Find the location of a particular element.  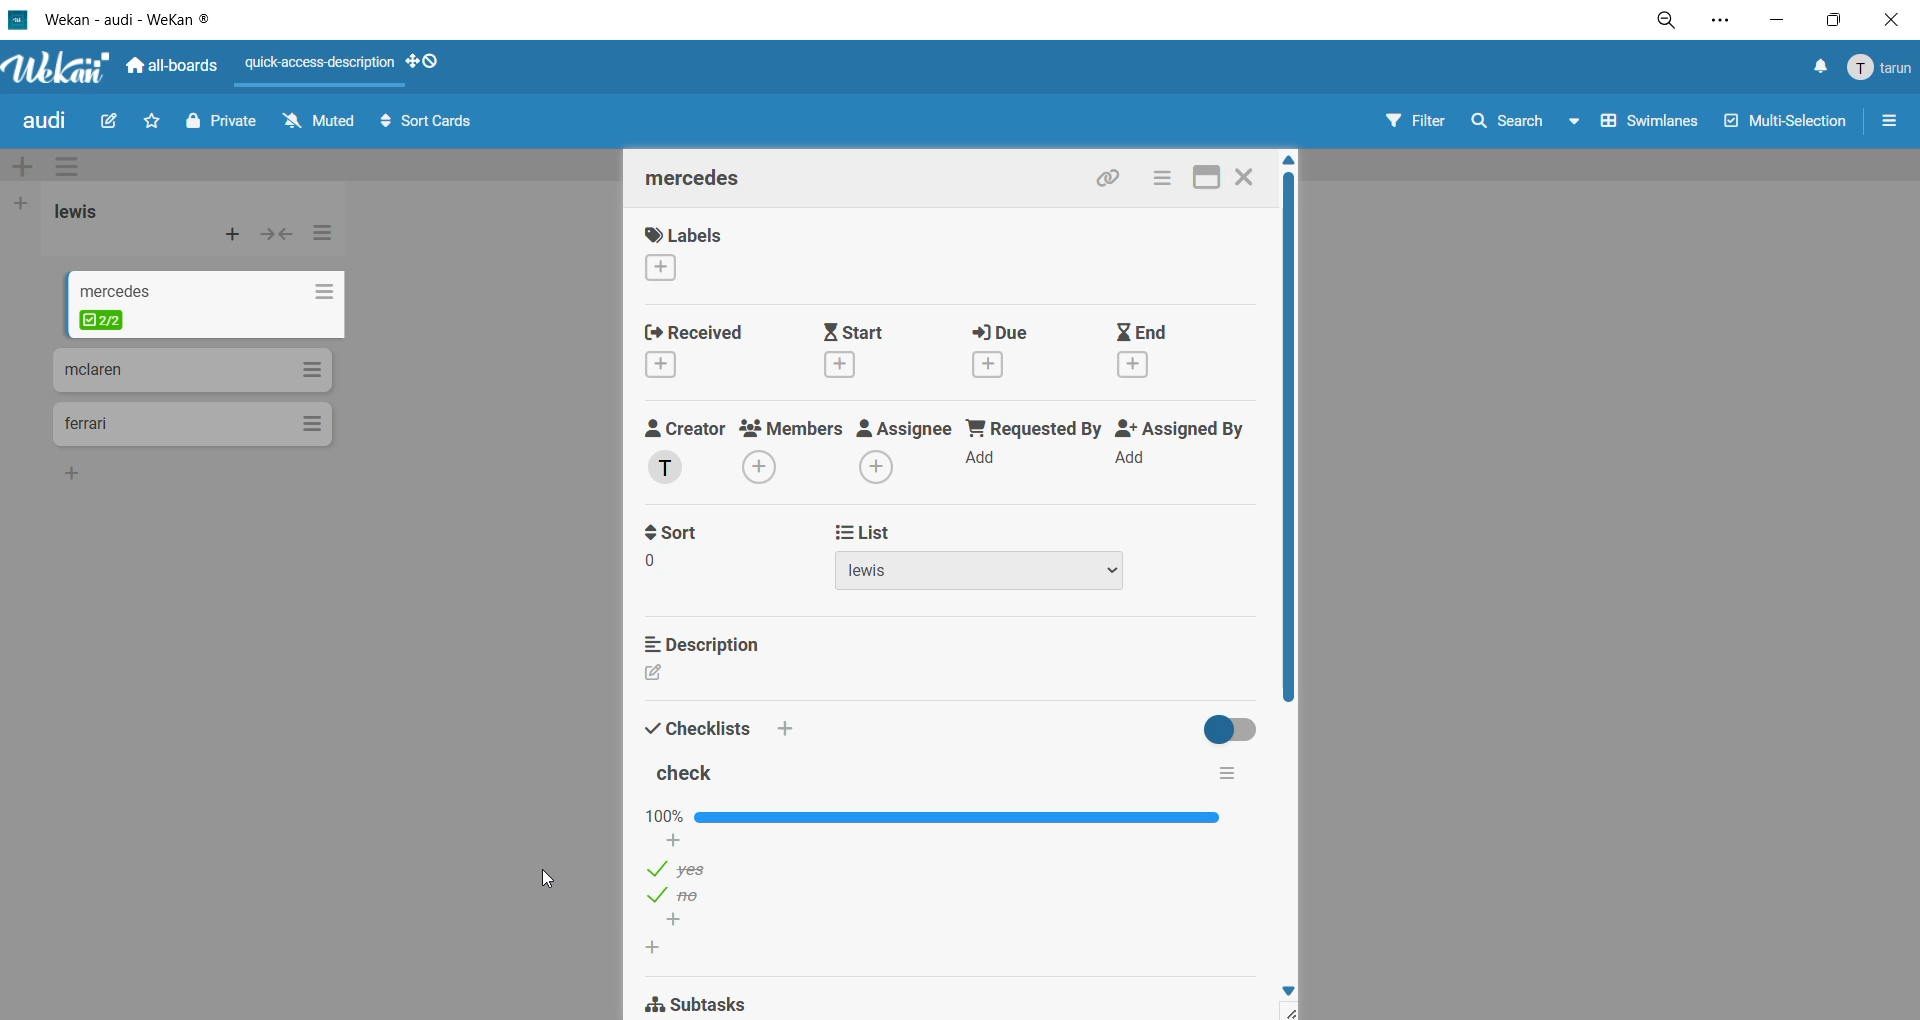

hide completed checklists is located at coordinates (1237, 728).